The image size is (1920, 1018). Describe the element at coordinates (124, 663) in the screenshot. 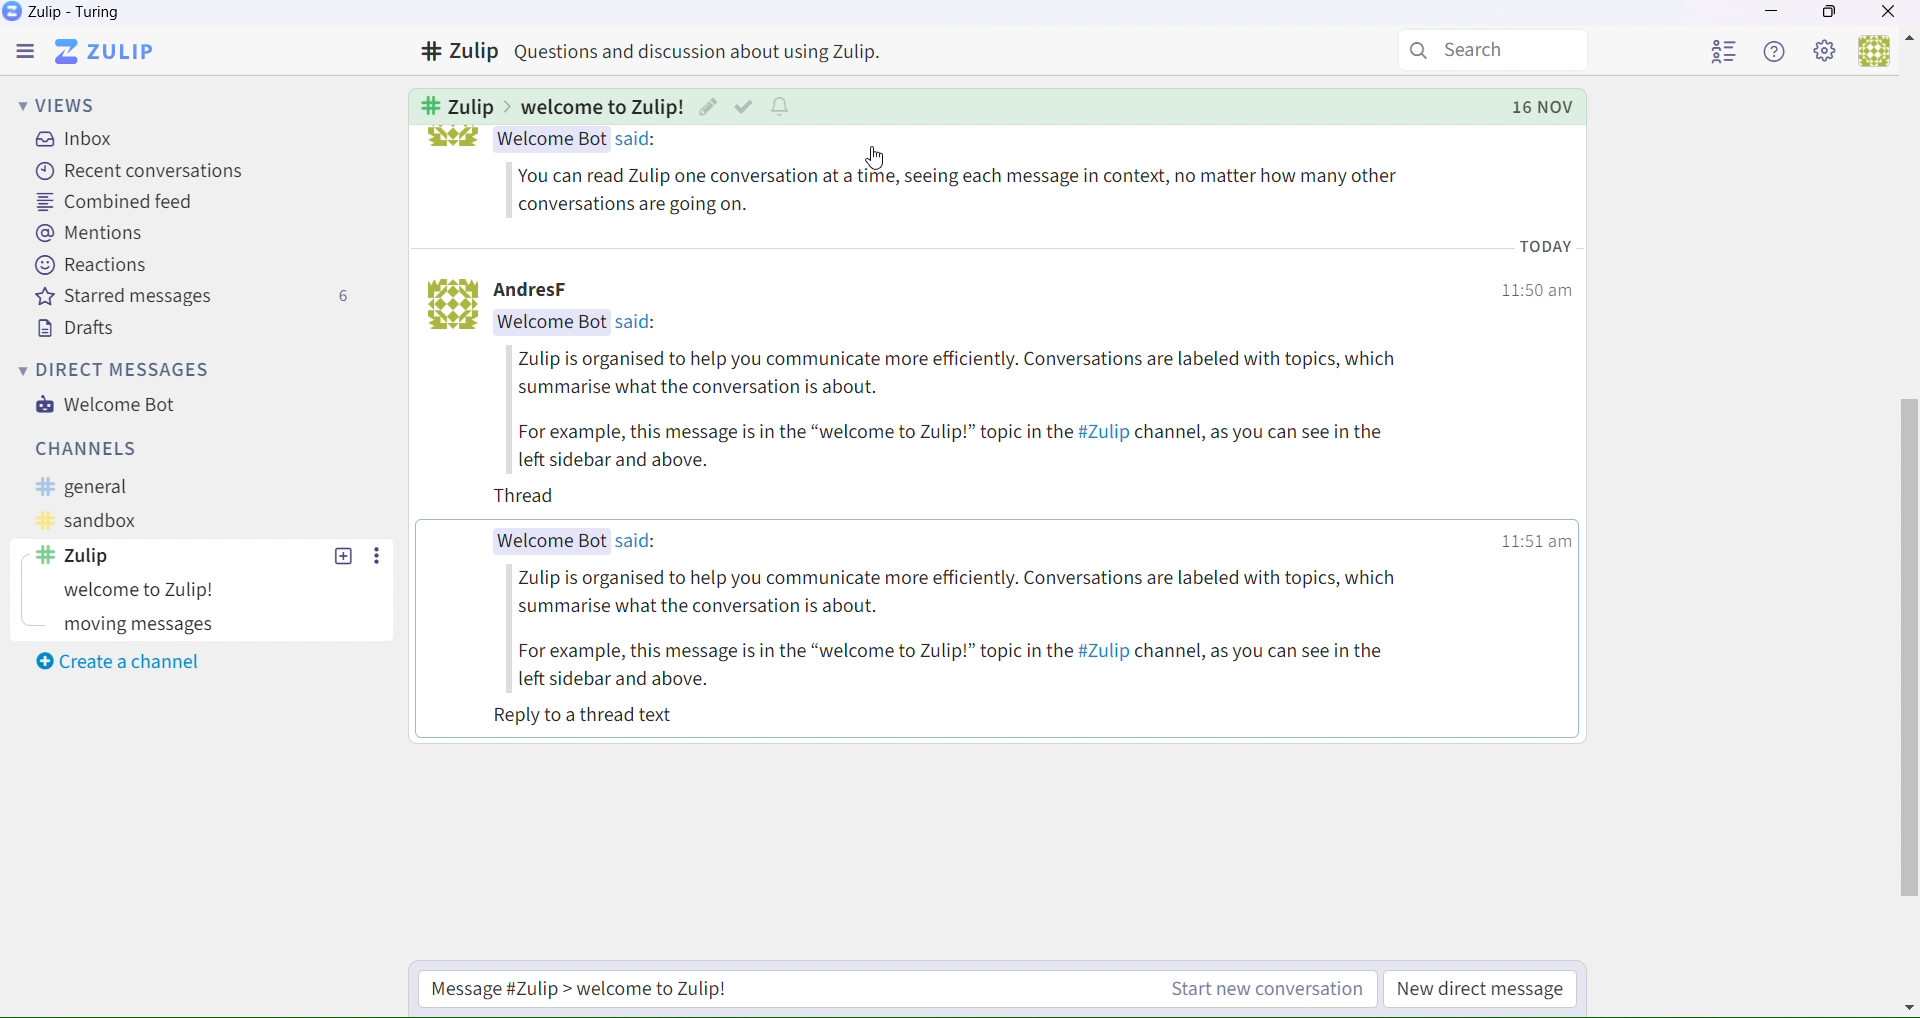

I see `Create a channel` at that location.